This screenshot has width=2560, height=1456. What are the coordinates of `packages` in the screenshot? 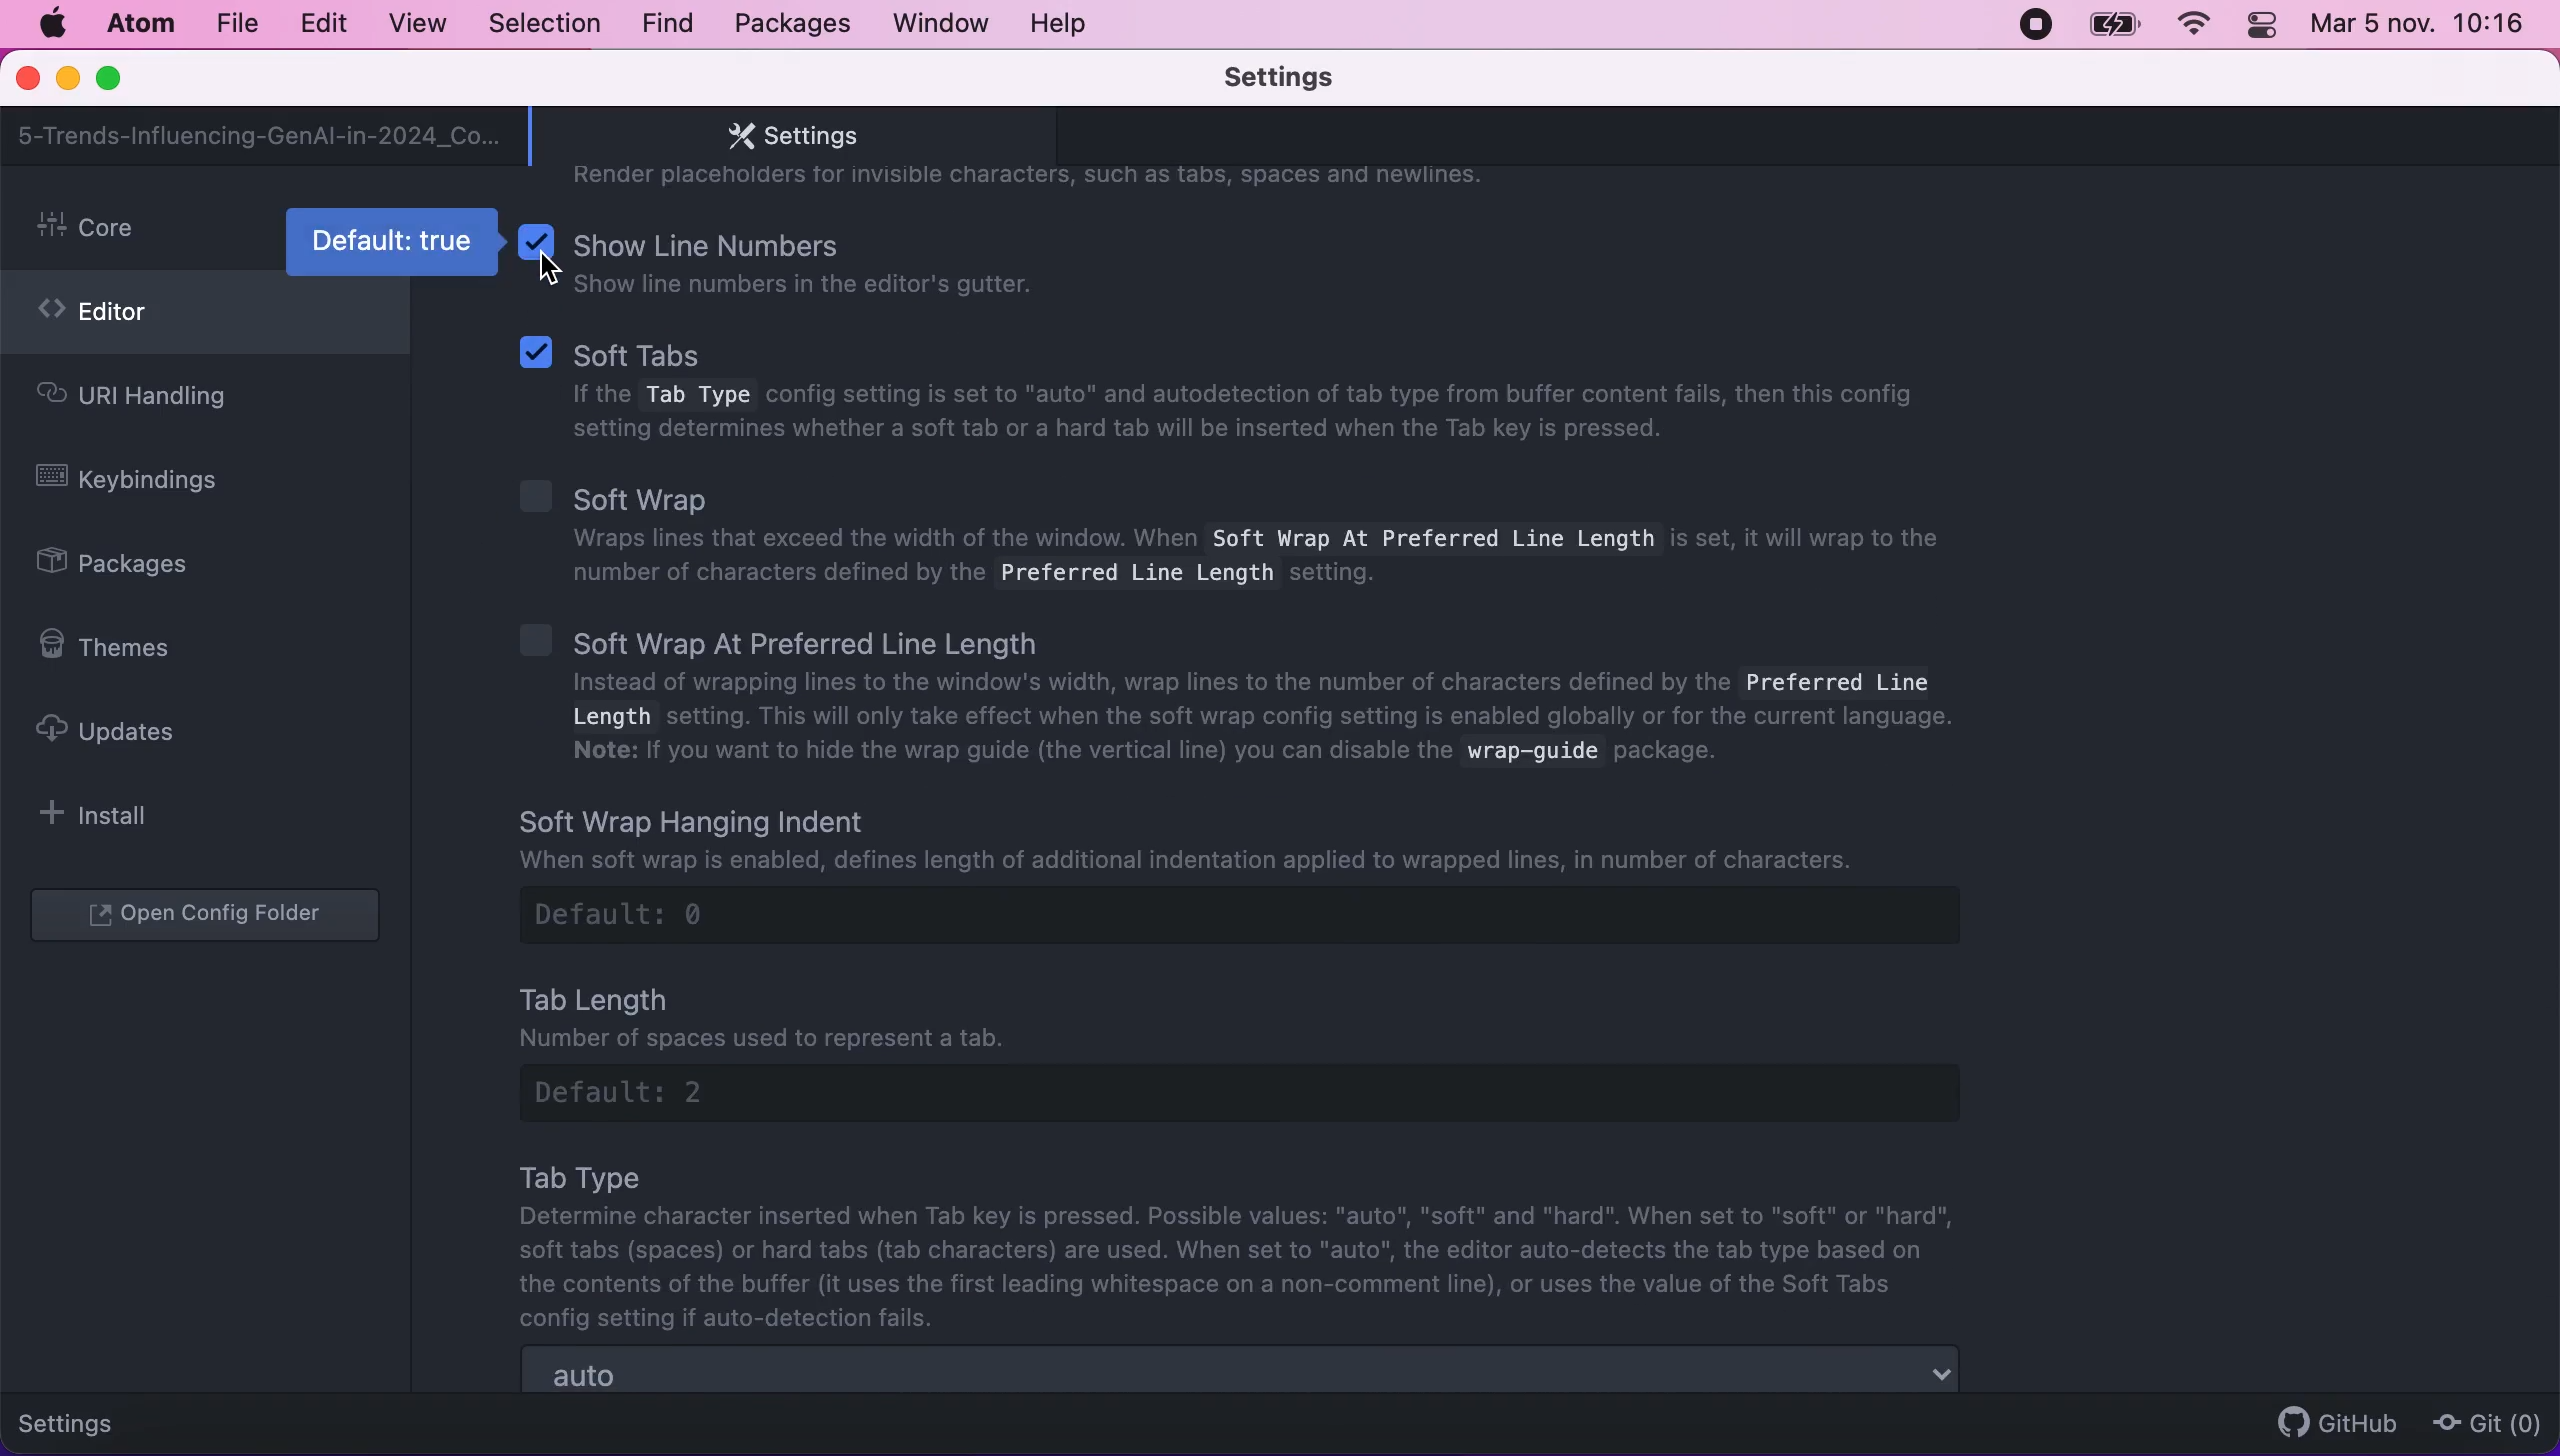 It's located at (136, 566).